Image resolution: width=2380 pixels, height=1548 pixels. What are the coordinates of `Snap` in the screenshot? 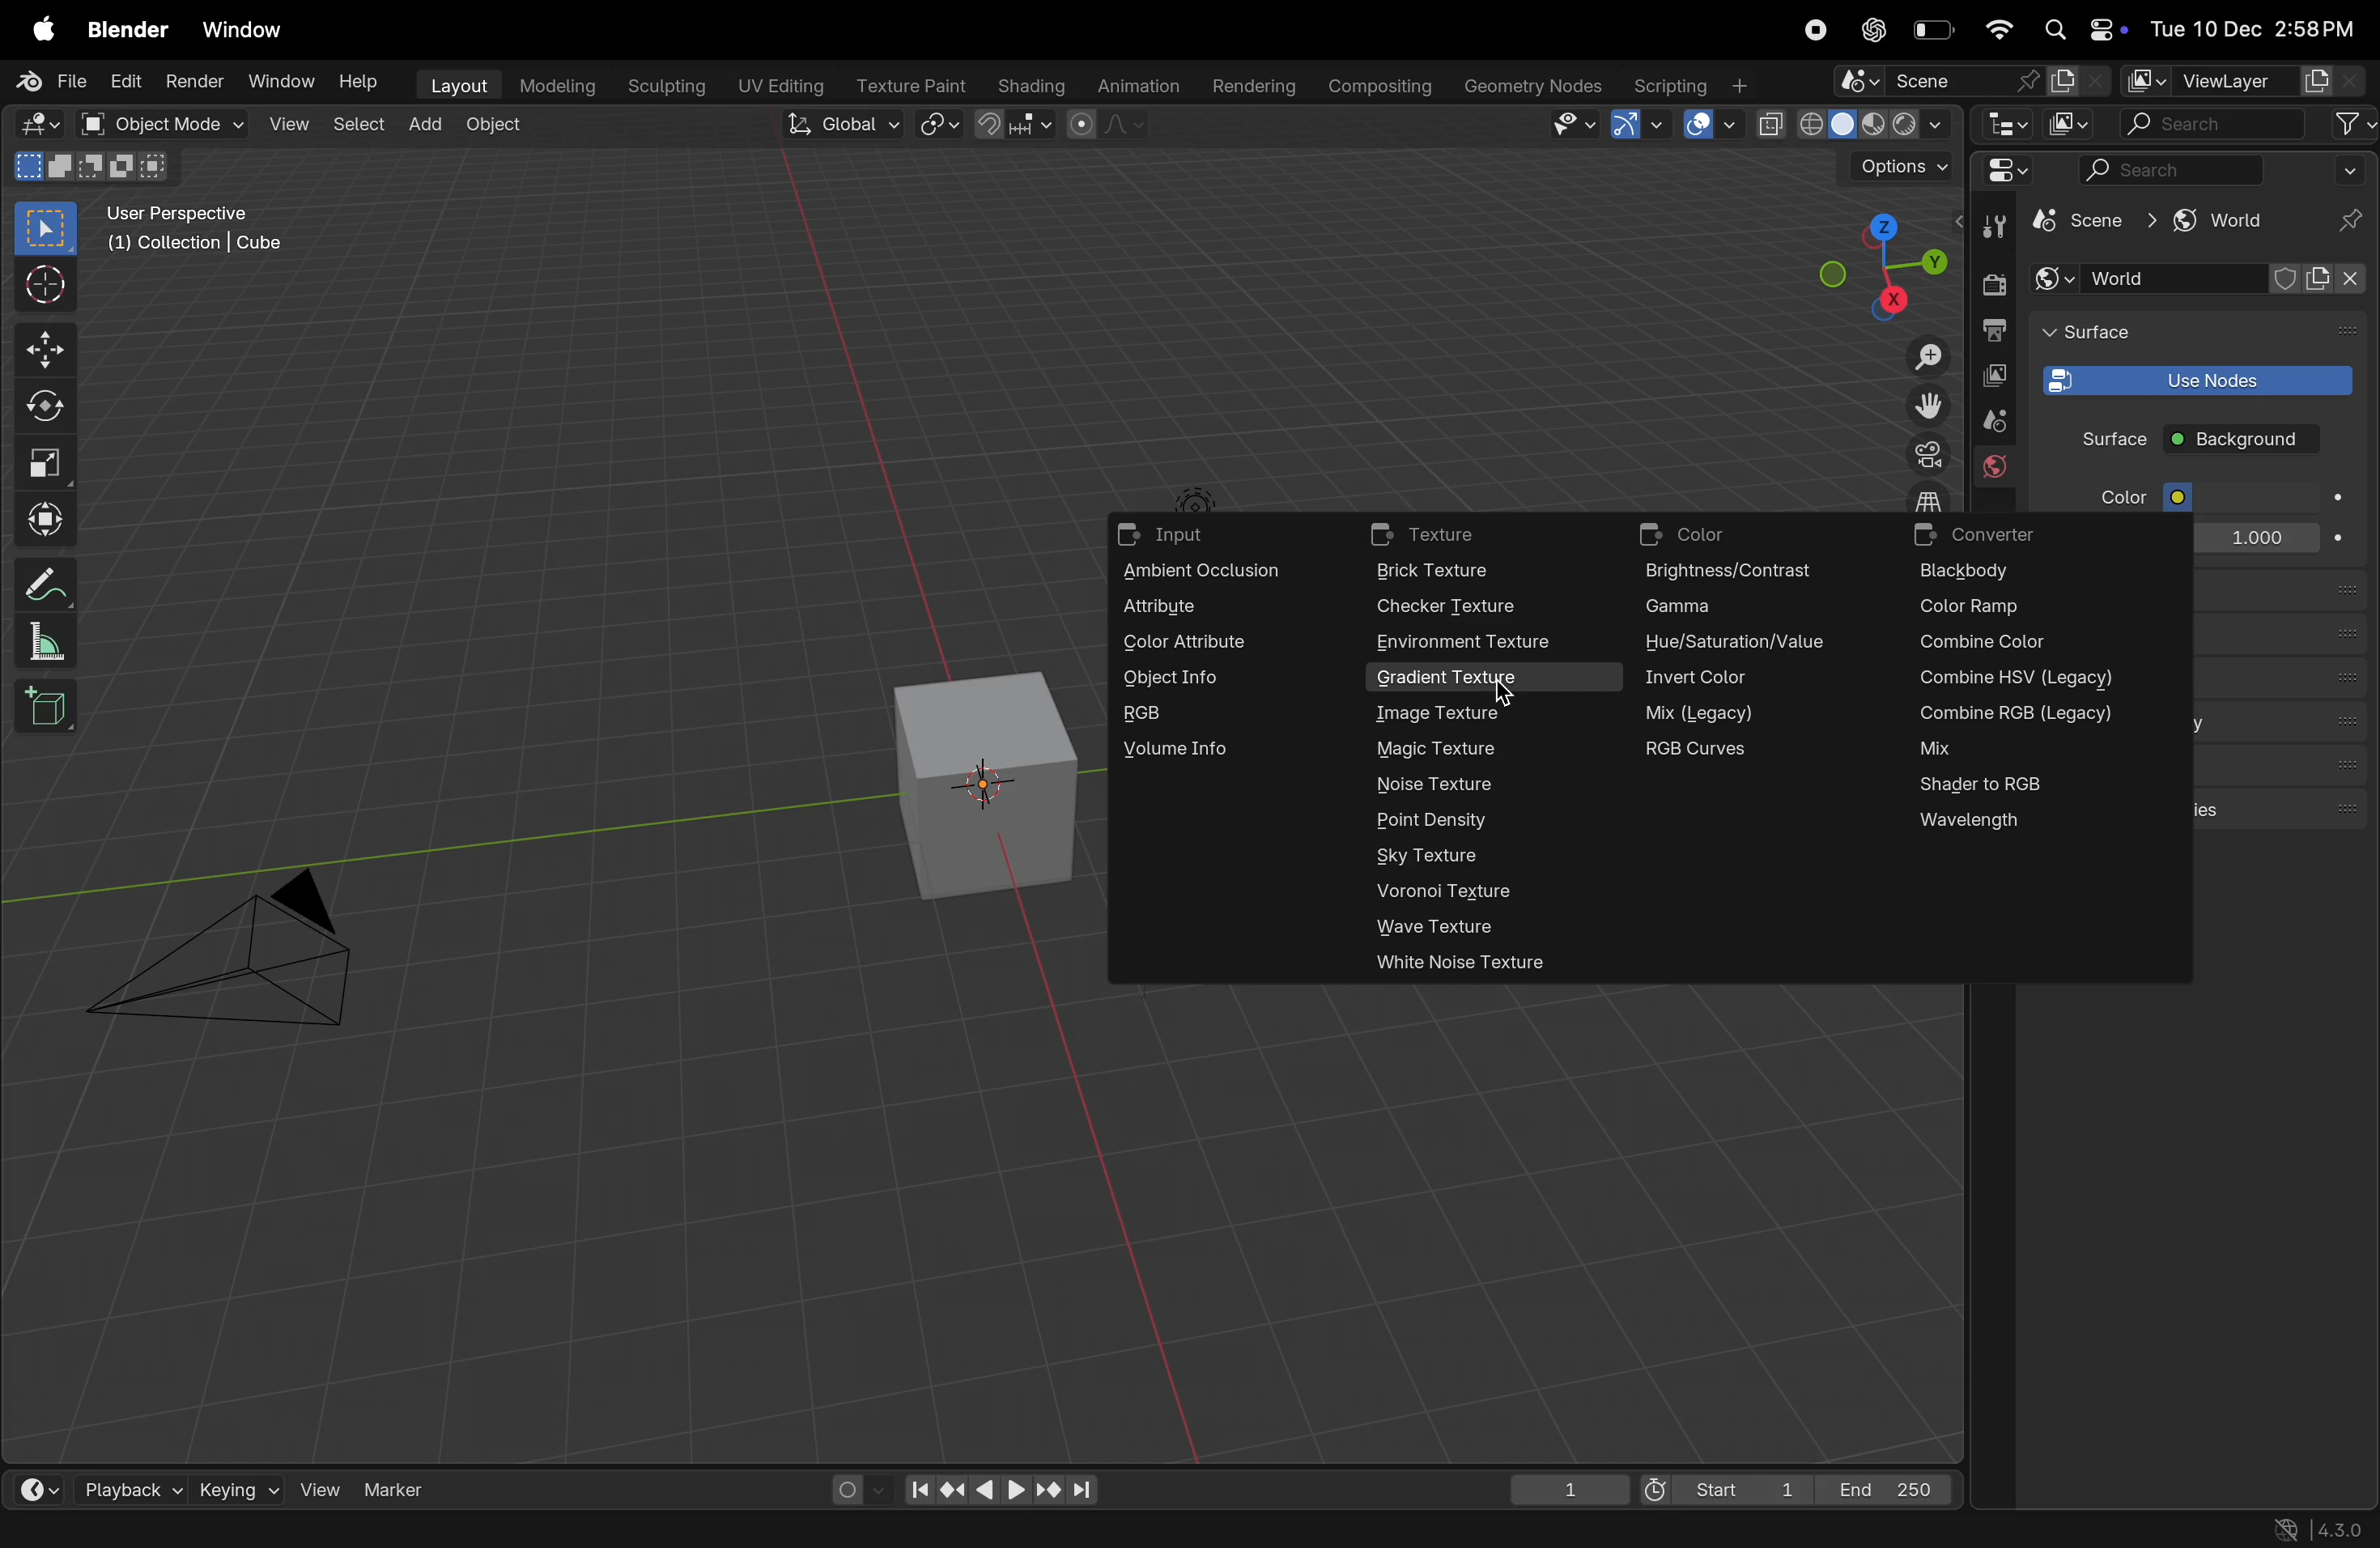 It's located at (1019, 125).